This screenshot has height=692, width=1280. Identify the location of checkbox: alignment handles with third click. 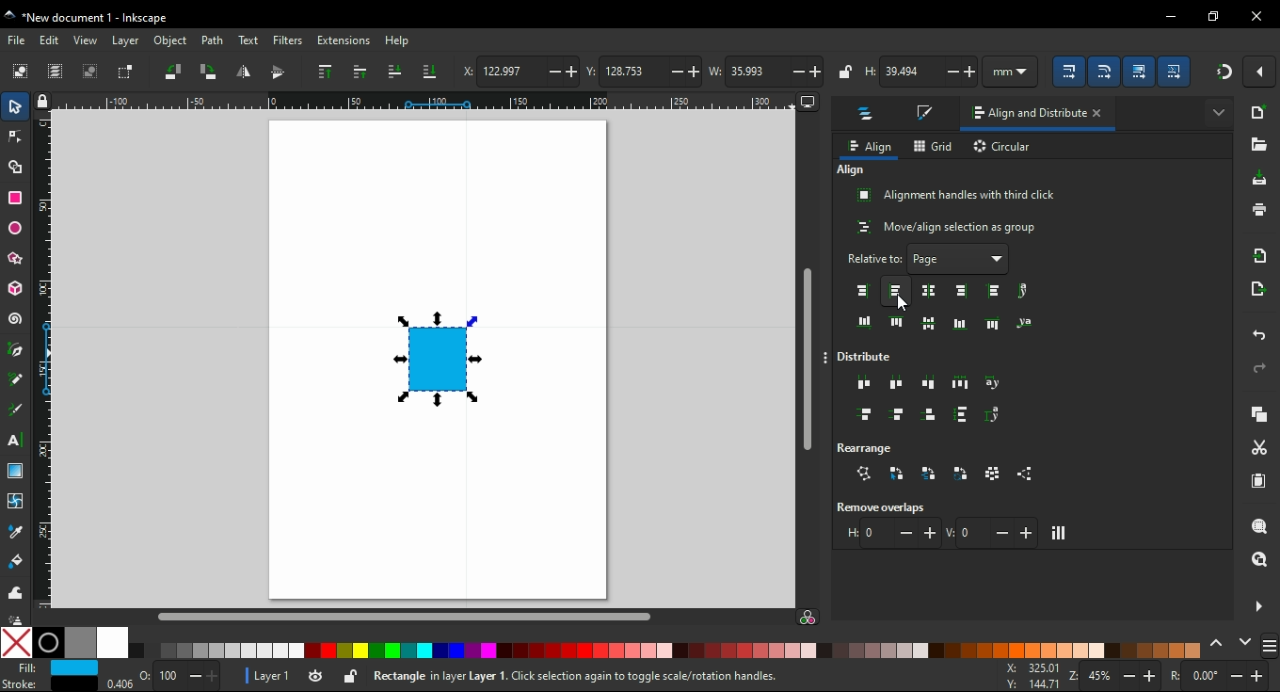
(957, 196).